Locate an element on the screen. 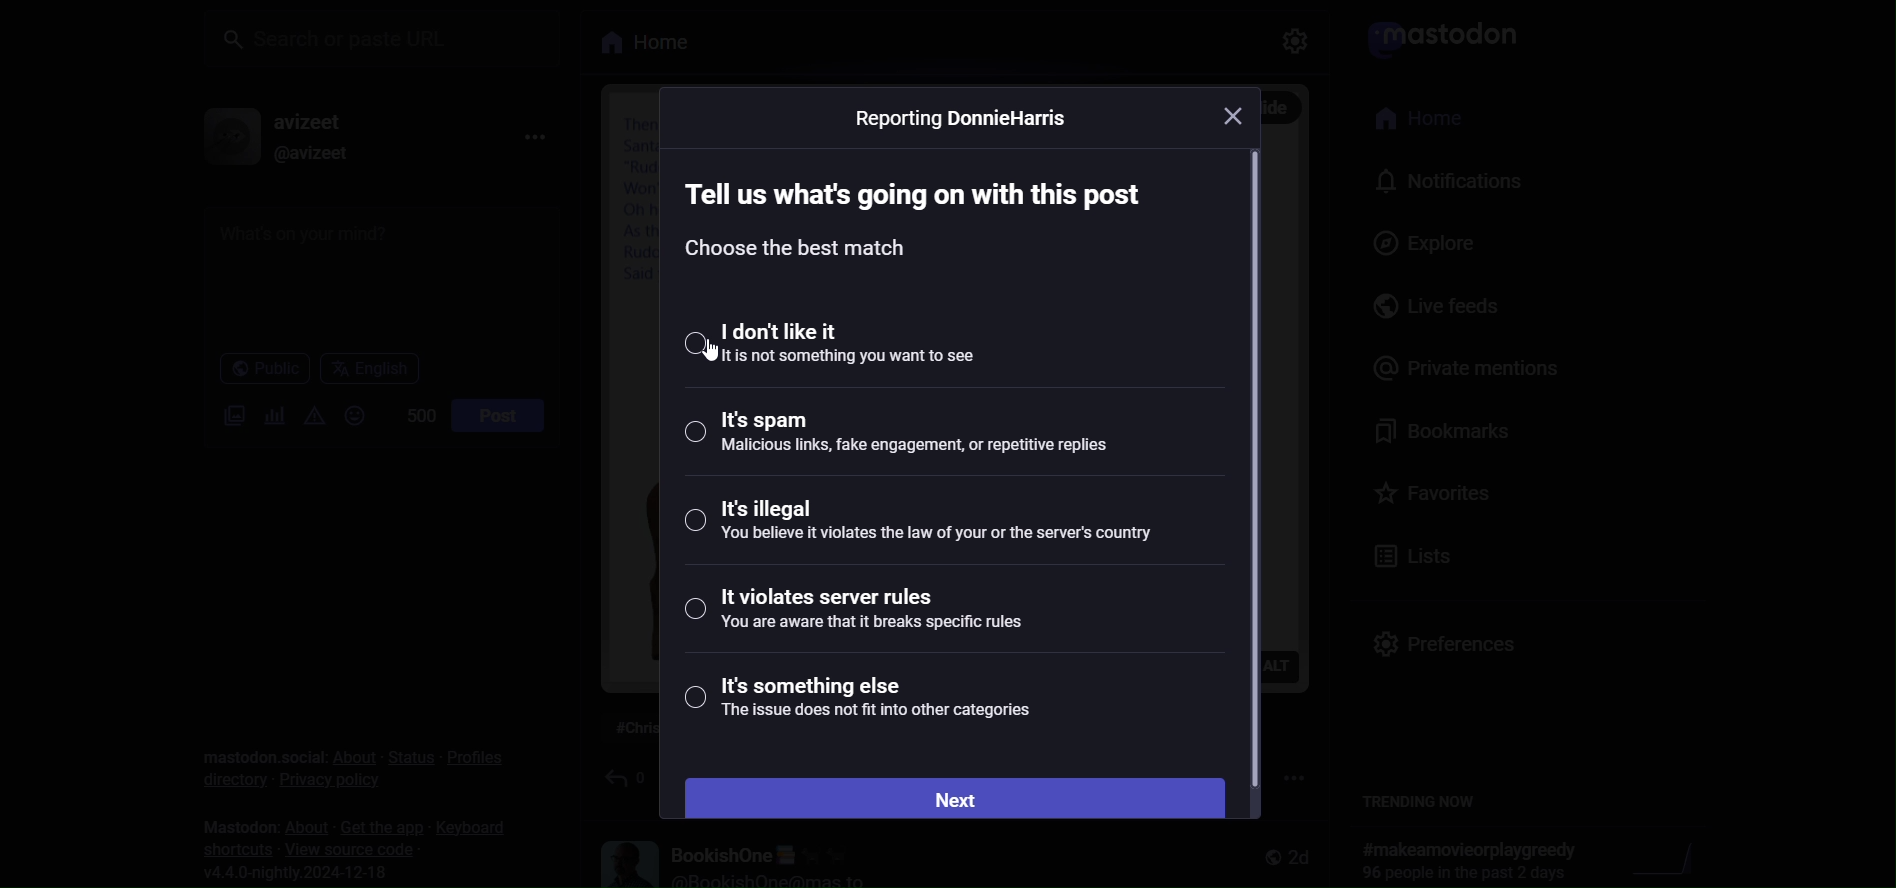 This screenshot has width=1896, height=888. Tell us what's going on with this post is located at coordinates (923, 187).